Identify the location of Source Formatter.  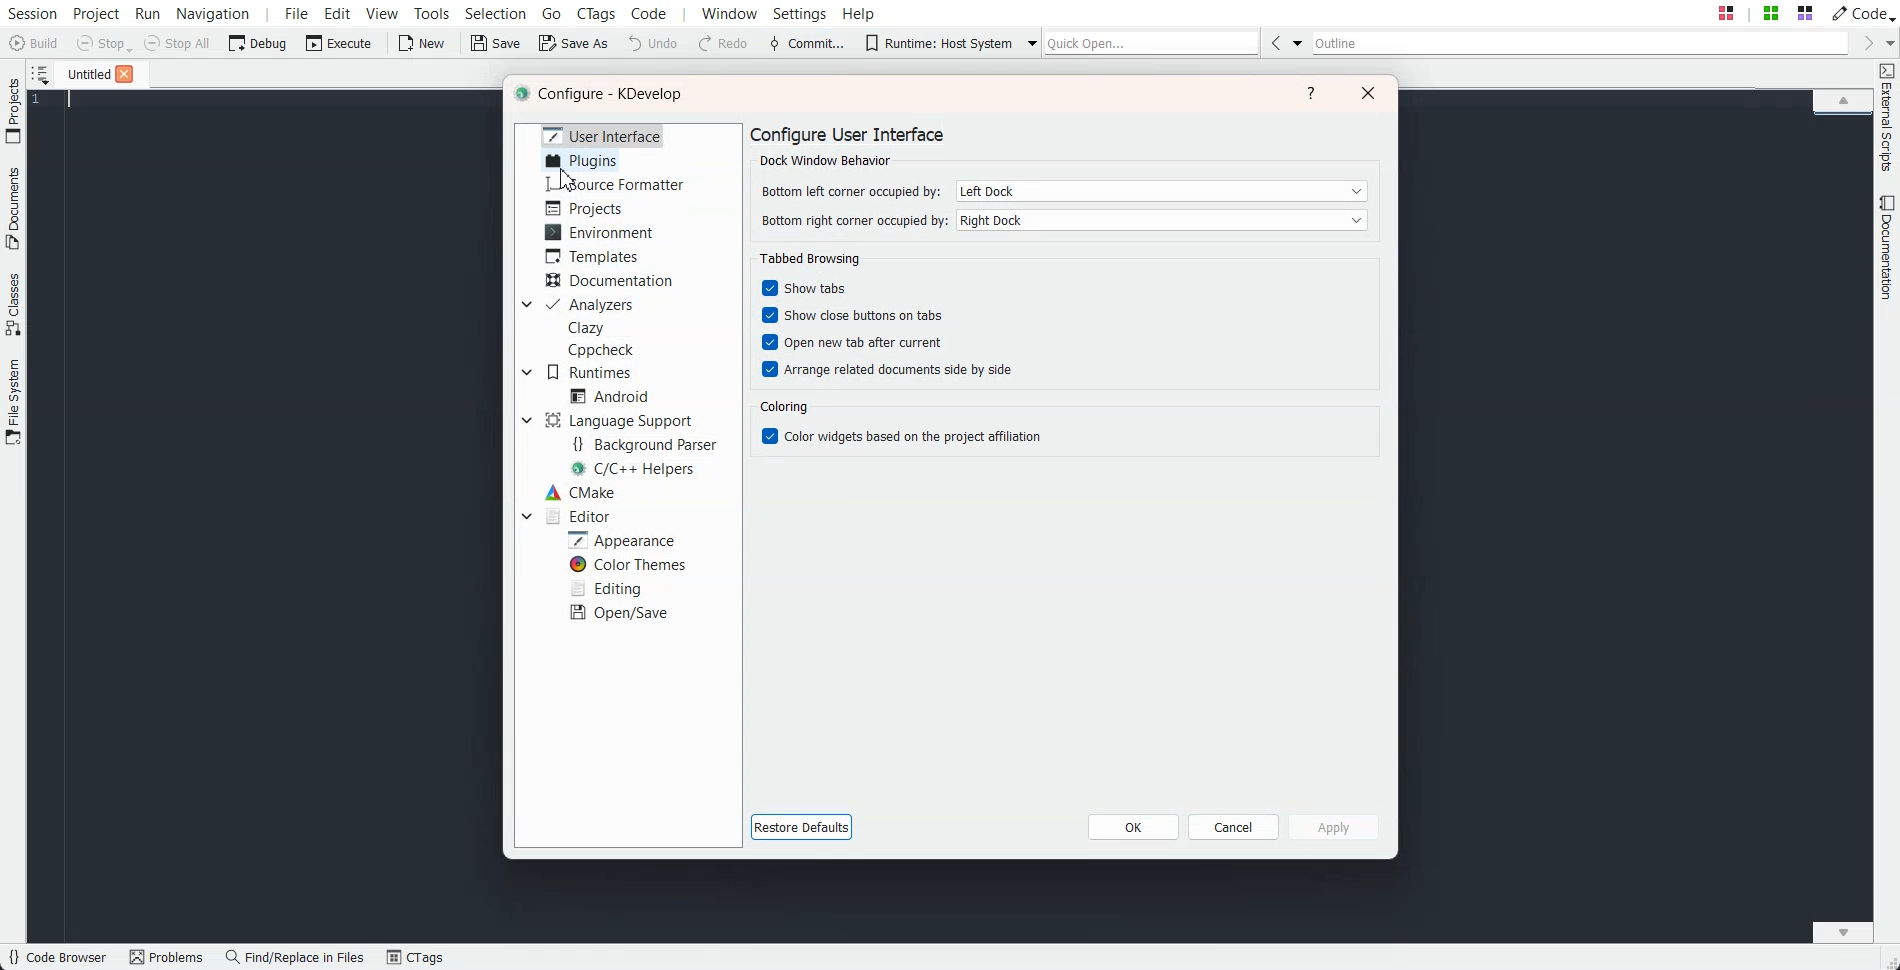
(613, 185).